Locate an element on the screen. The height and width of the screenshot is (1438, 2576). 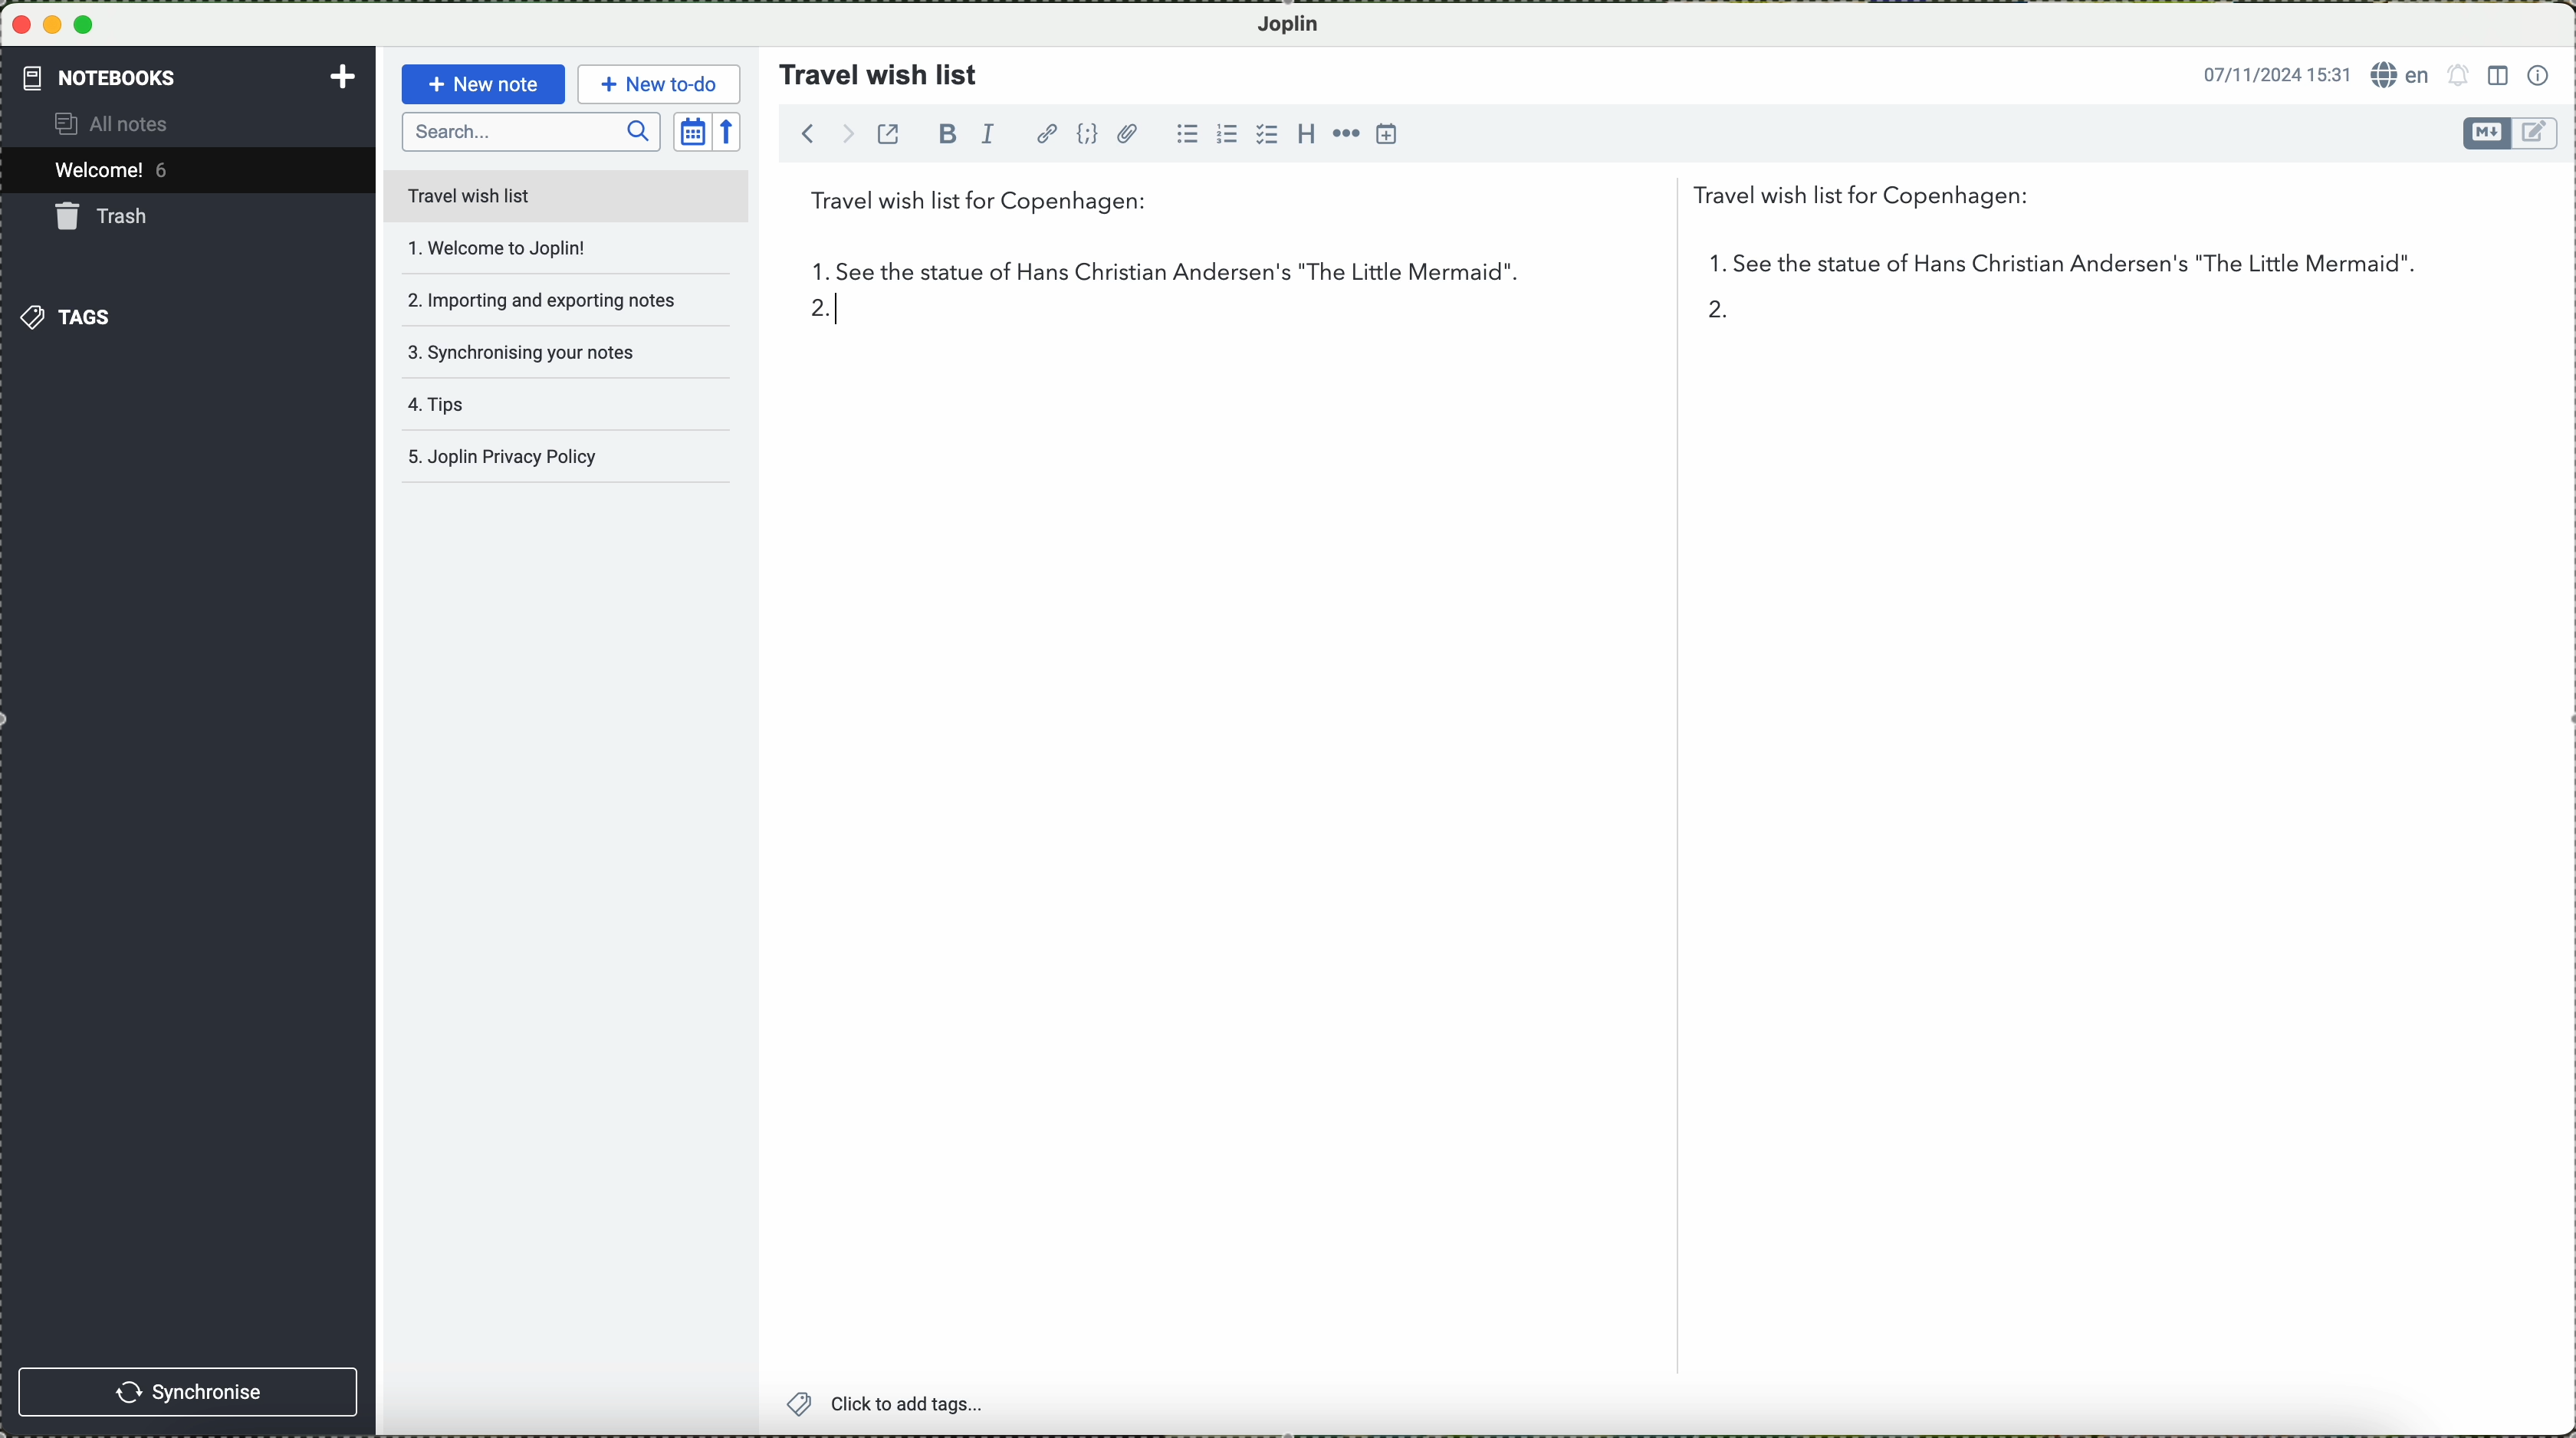
bulleted list is located at coordinates (1192, 135).